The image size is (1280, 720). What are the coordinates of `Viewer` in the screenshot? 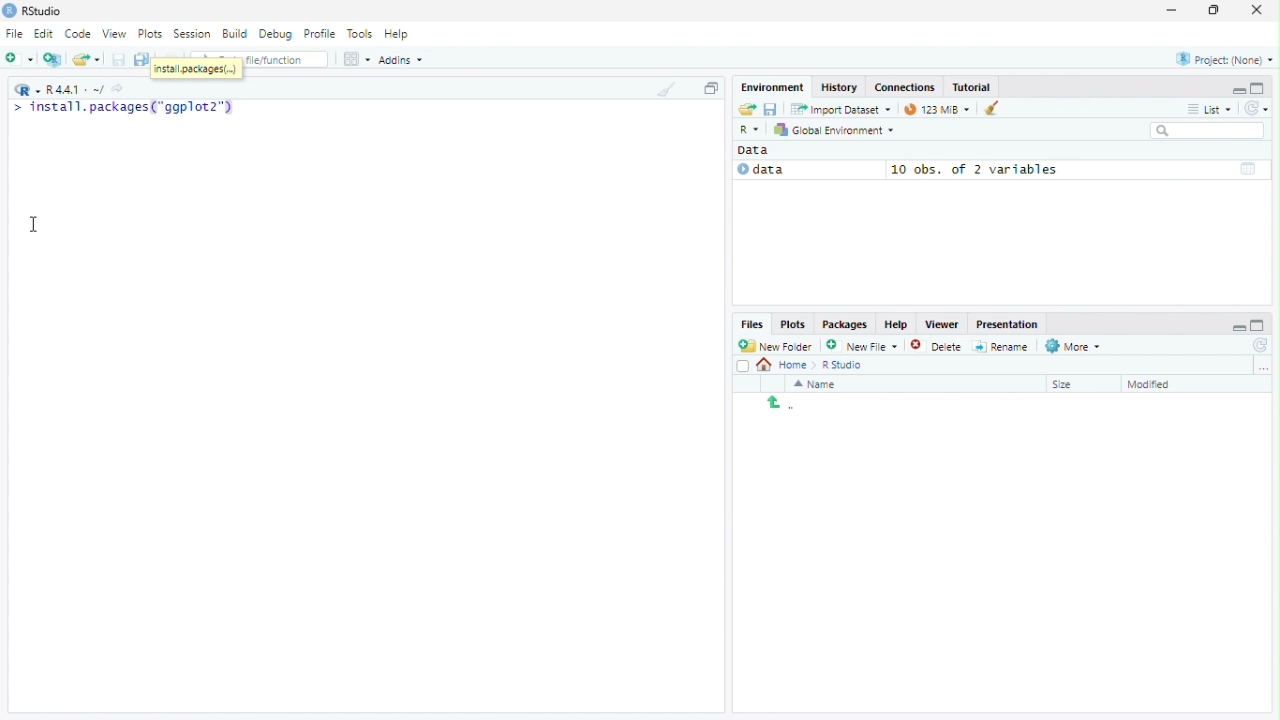 It's located at (941, 324).